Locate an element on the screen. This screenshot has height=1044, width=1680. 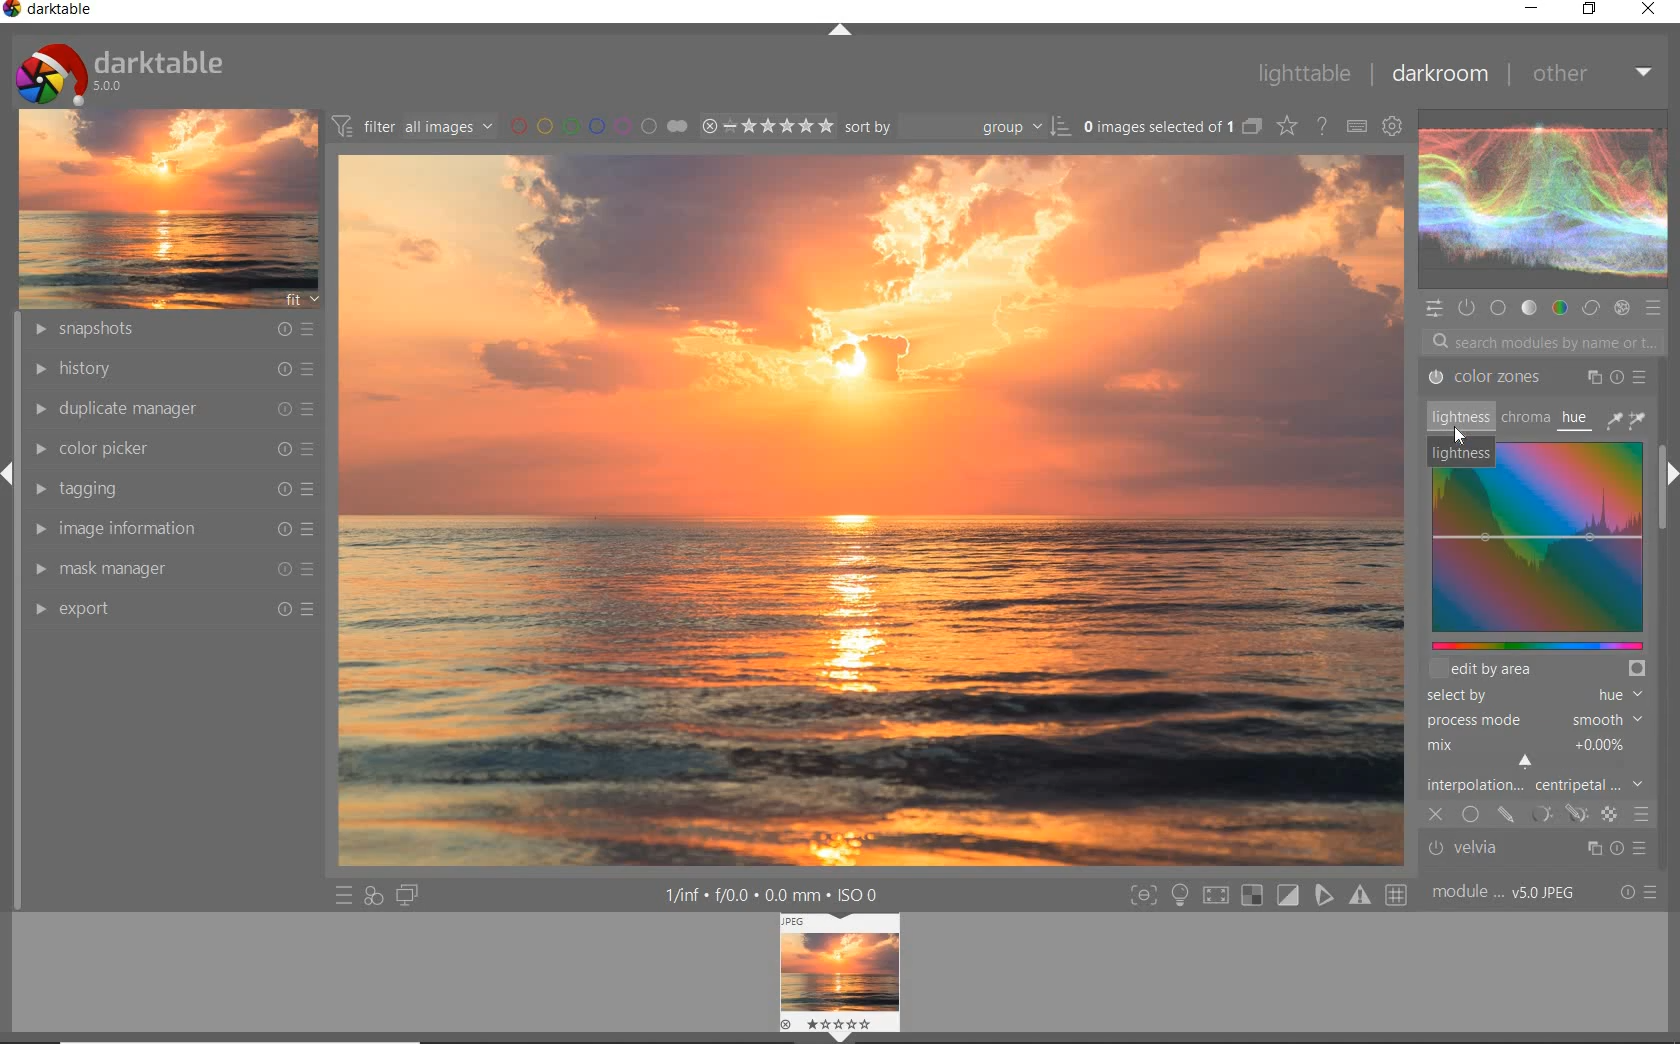
CHANGE TYPE FOR OVER RELAY is located at coordinates (1286, 125).